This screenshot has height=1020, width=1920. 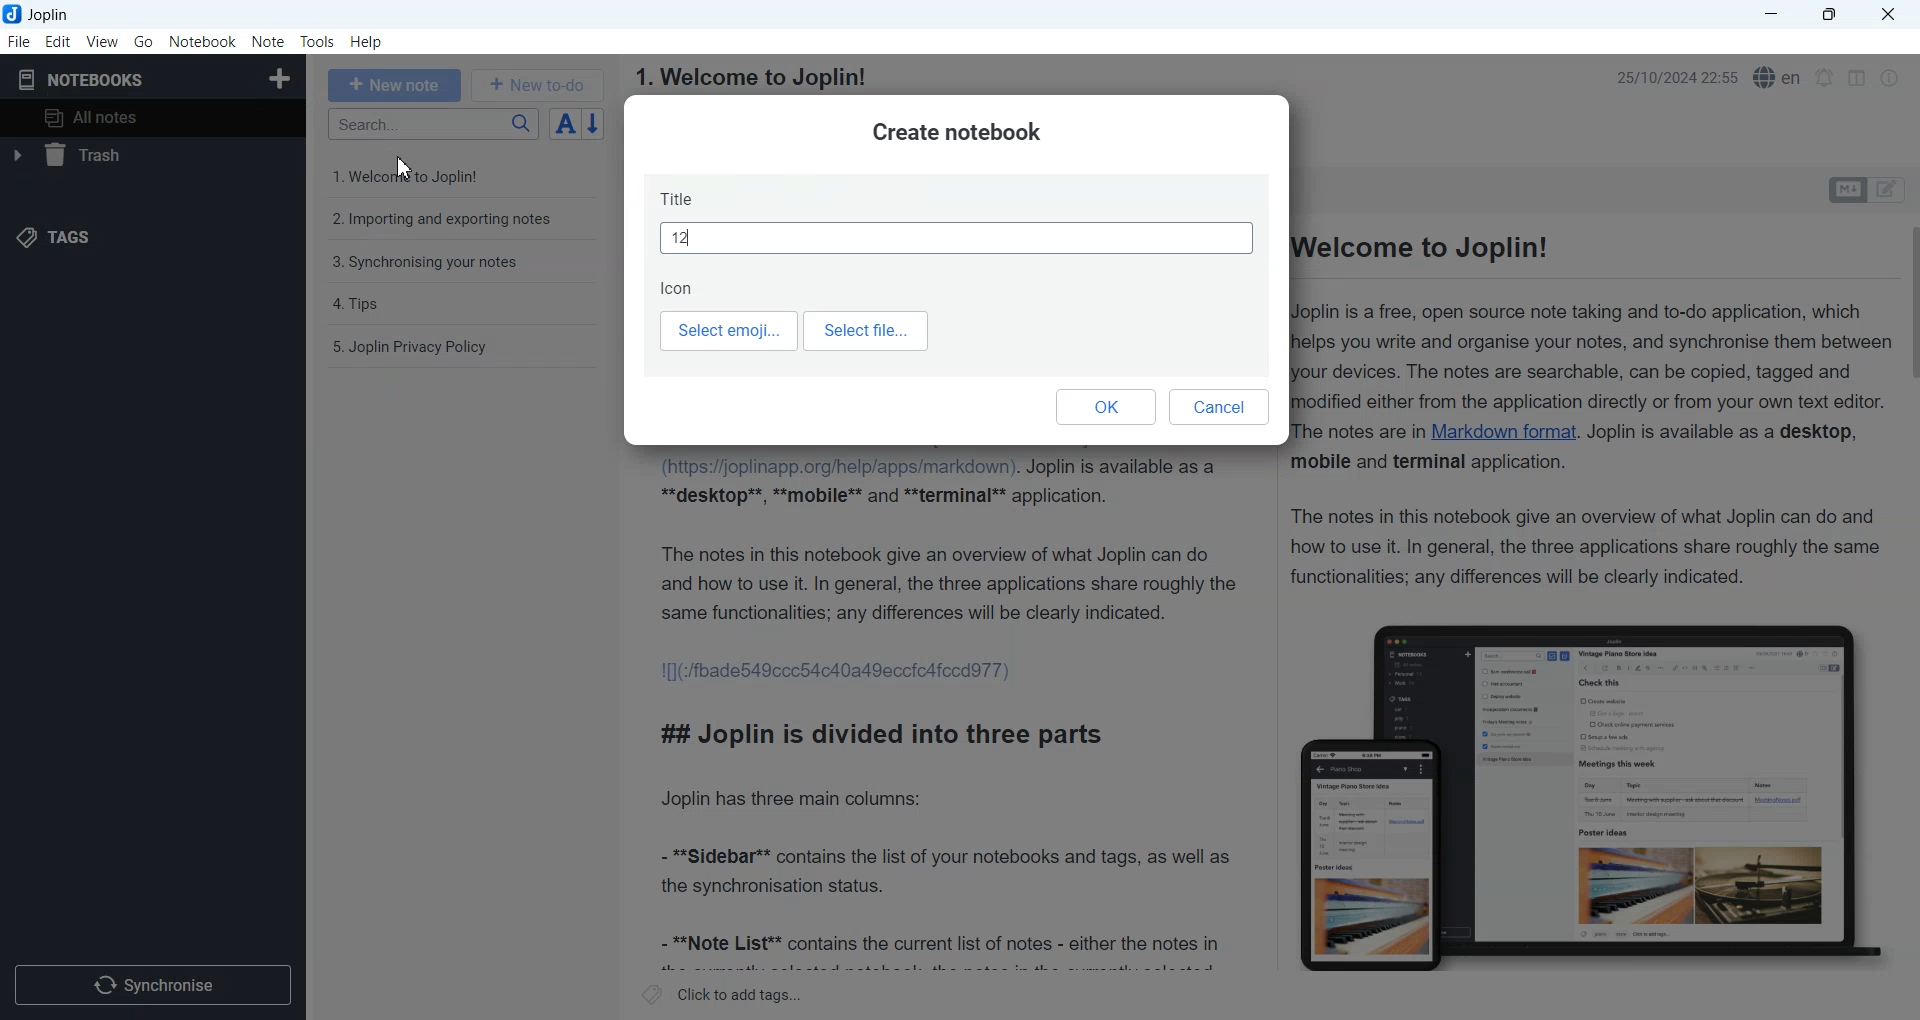 What do you see at coordinates (957, 219) in the screenshot?
I see `Title` at bounding box center [957, 219].